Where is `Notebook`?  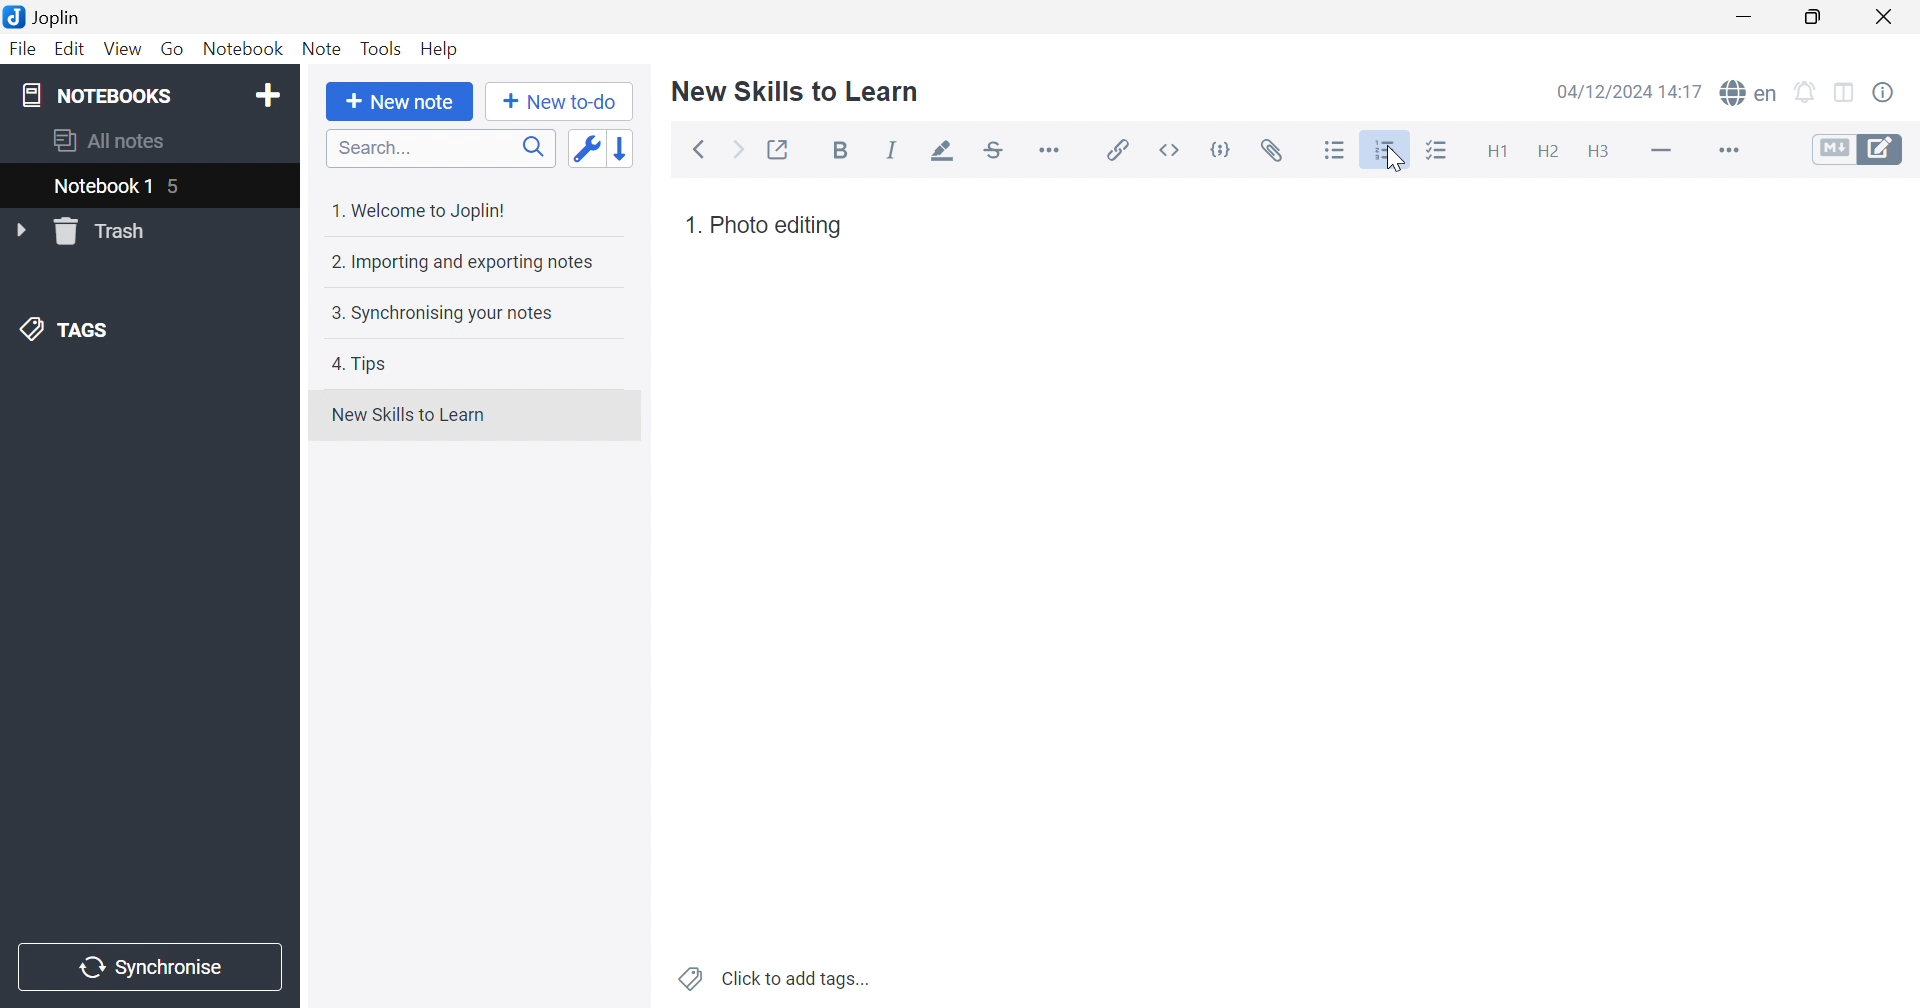 Notebook is located at coordinates (241, 49).